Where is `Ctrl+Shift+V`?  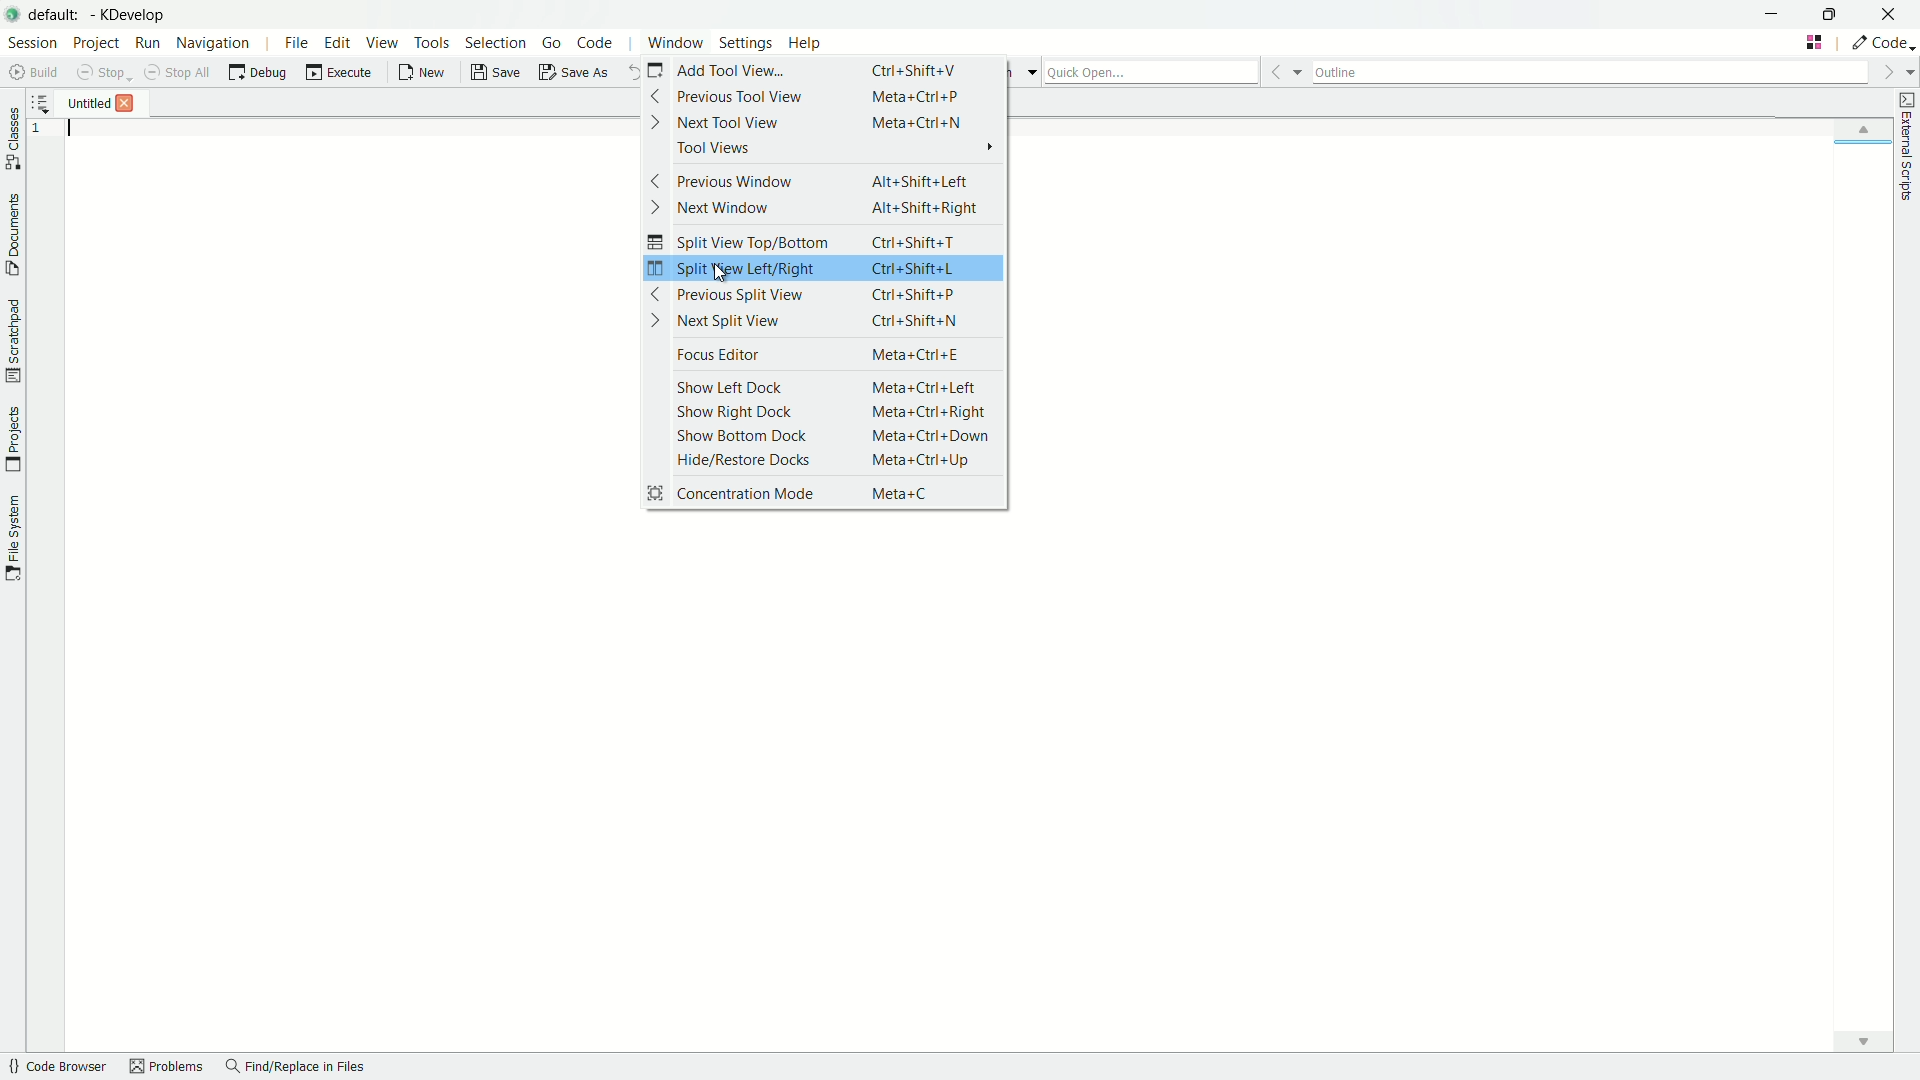 Ctrl+Shift+V is located at coordinates (924, 68).